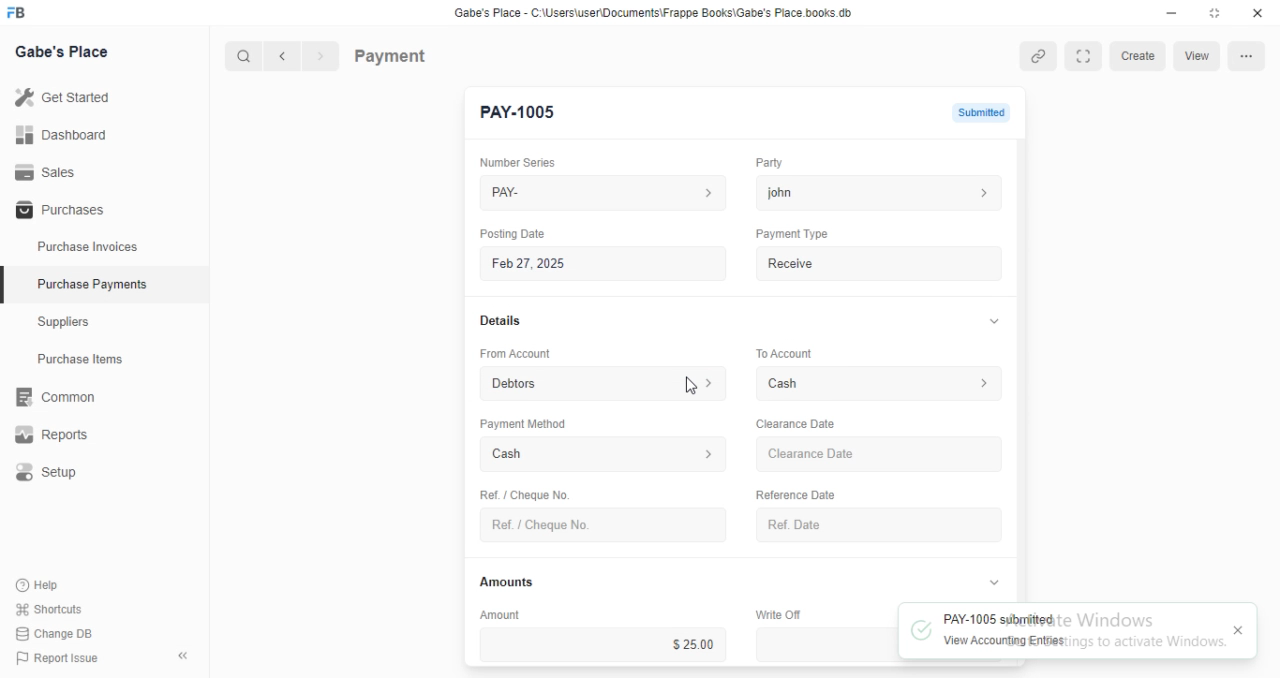 This screenshot has width=1280, height=678. What do you see at coordinates (882, 455) in the screenshot?
I see `Clearance Date` at bounding box center [882, 455].